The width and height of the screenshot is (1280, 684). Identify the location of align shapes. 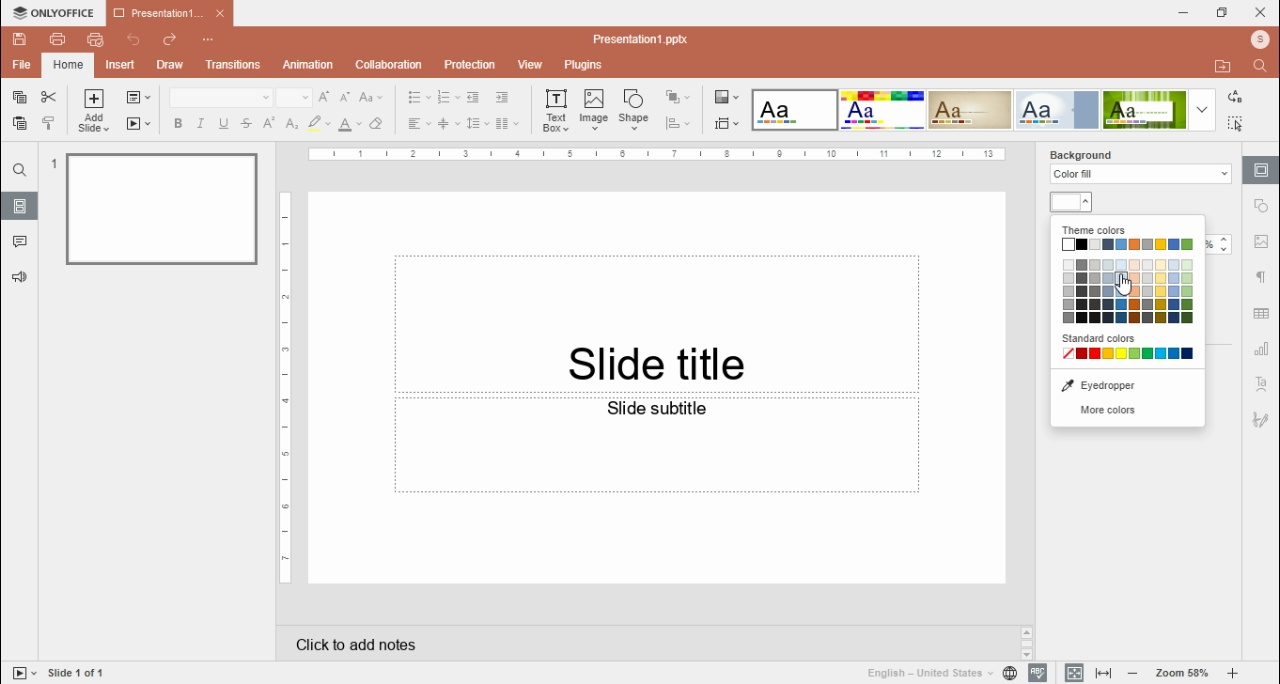
(677, 122).